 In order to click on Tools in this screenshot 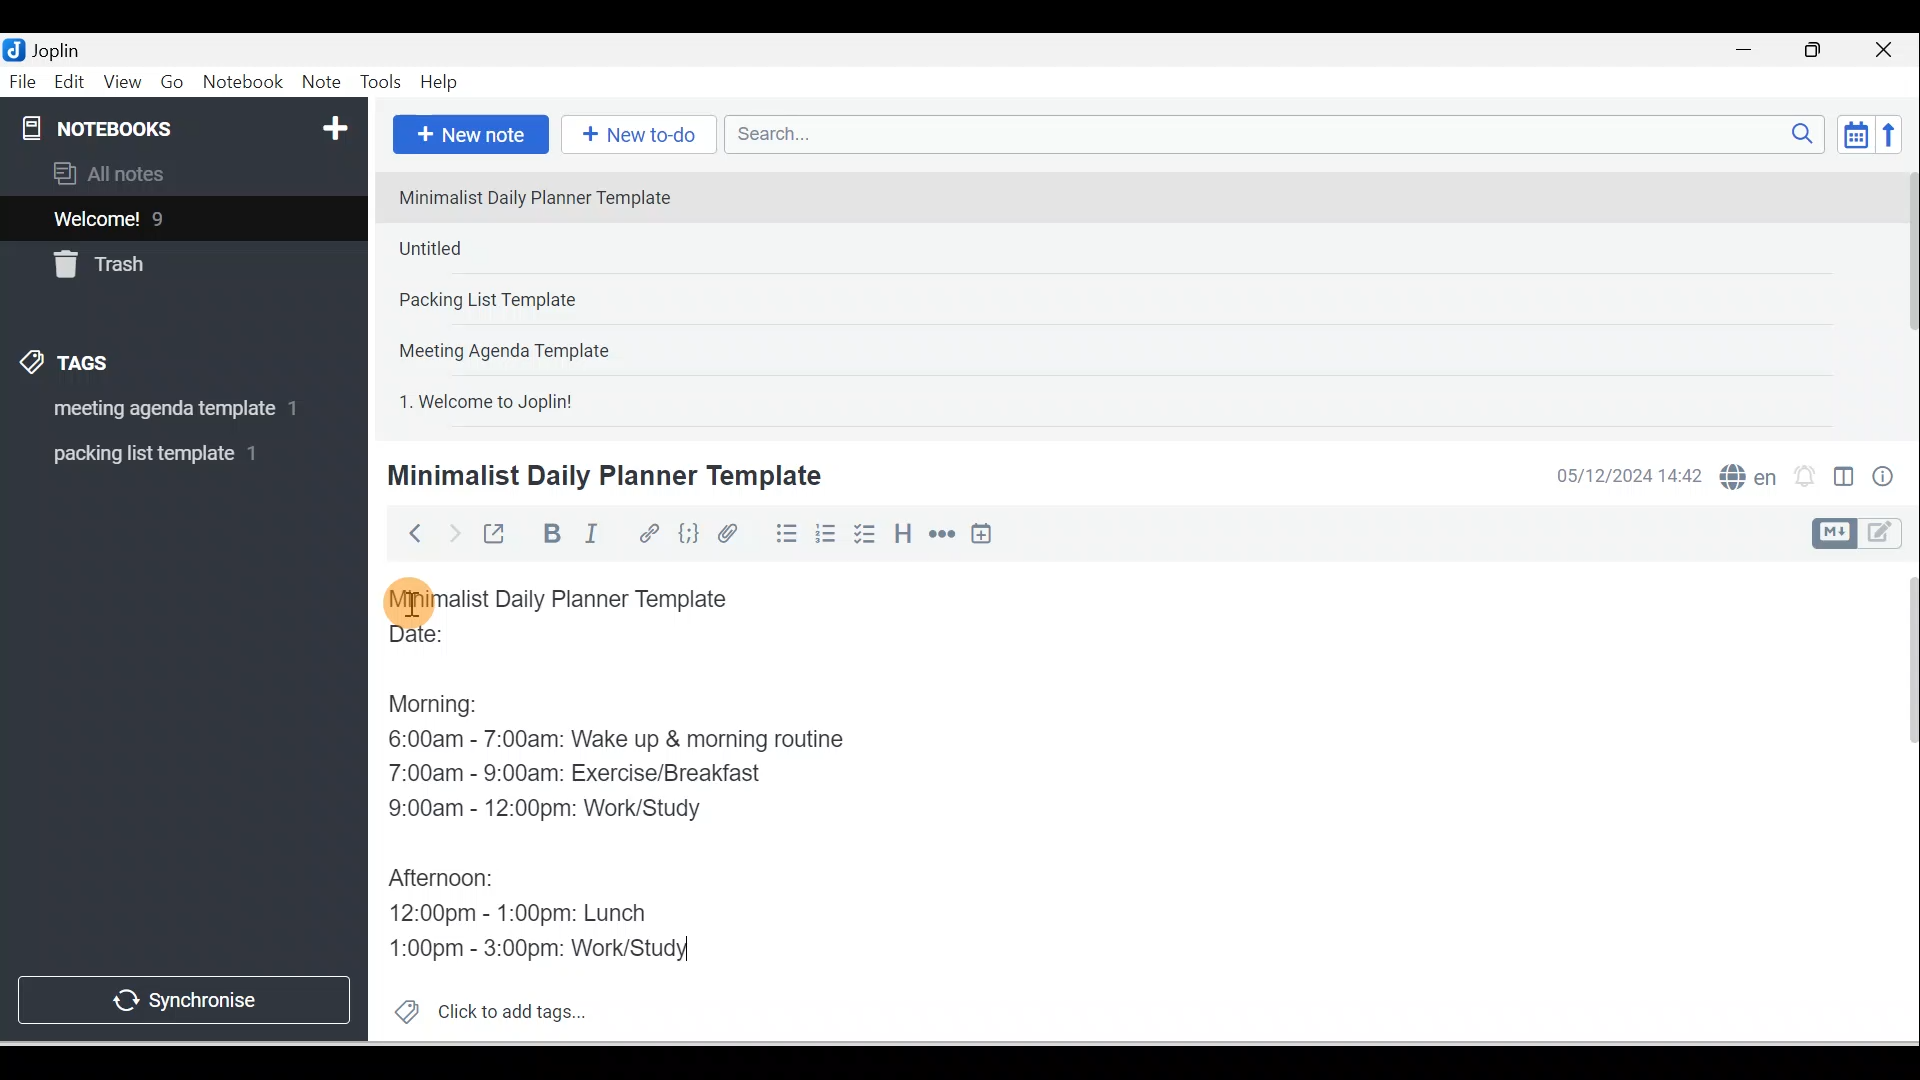, I will do `click(380, 82)`.